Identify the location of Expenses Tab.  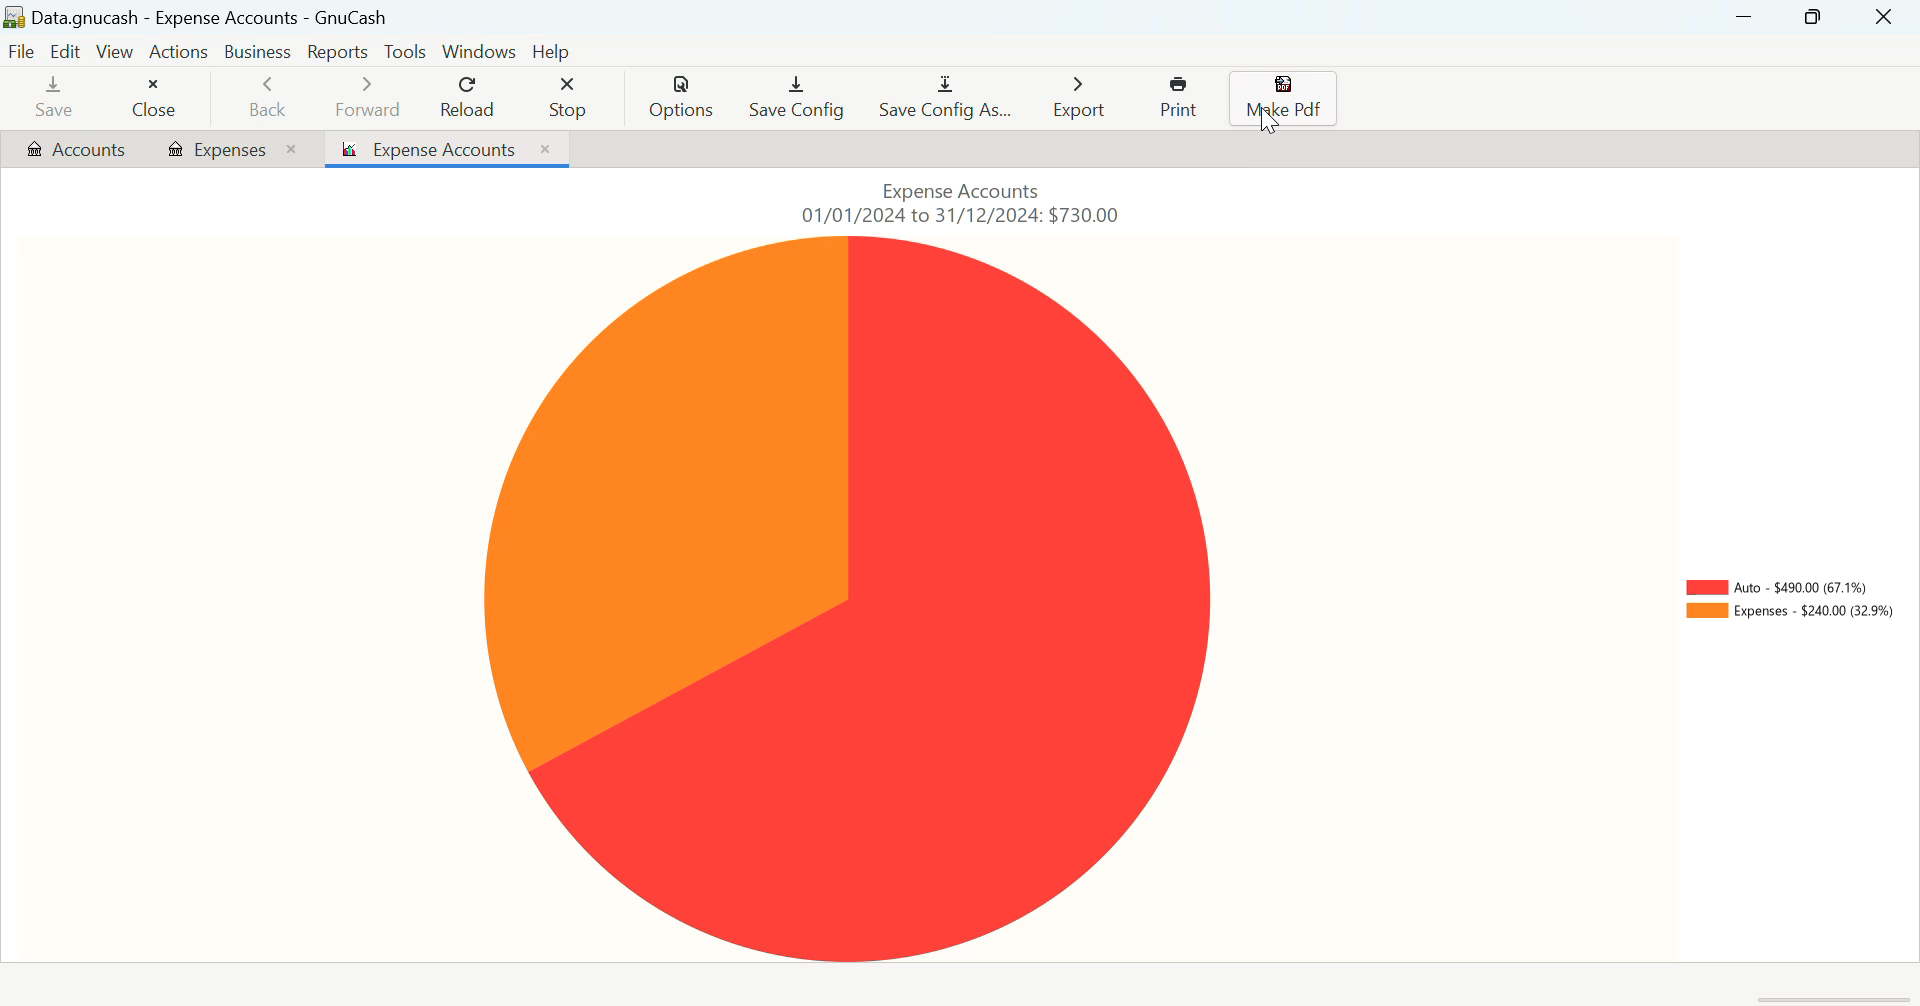
(232, 148).